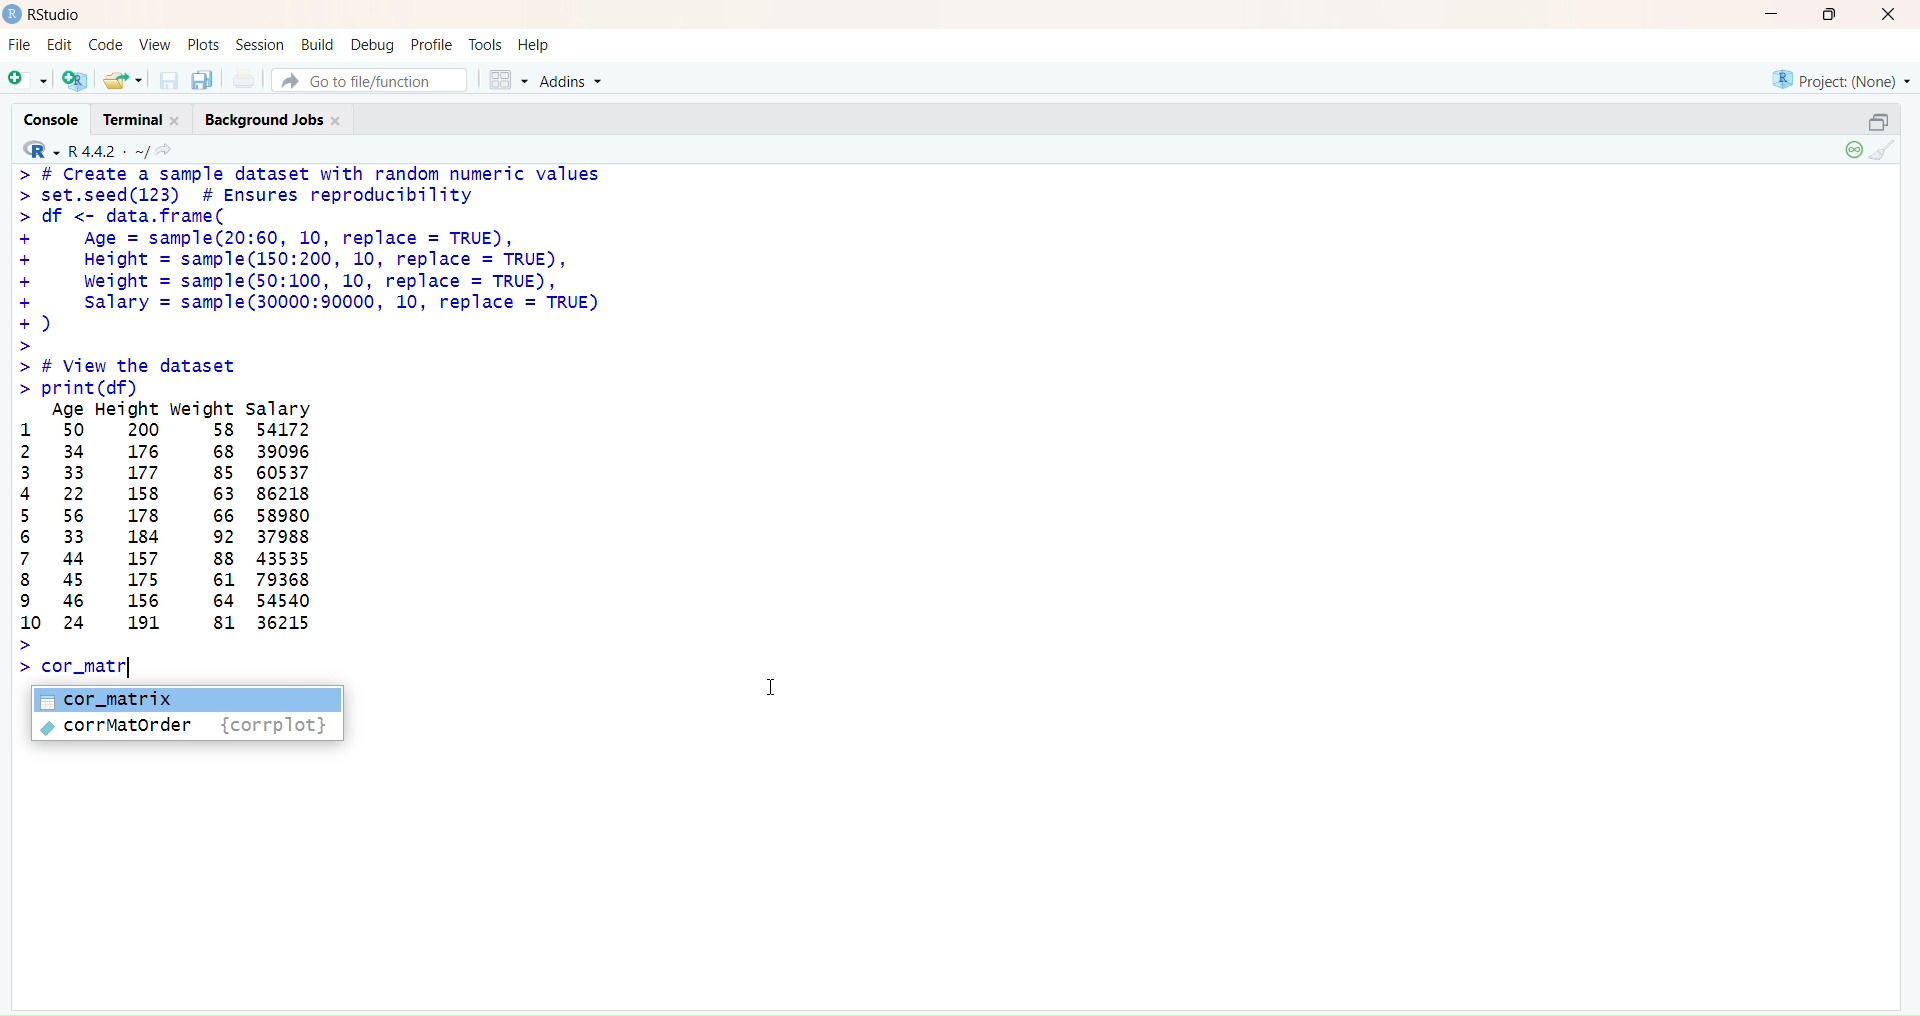 Image resolution: width=1920 pixels, height=1016 pixels. I want to click on Posts, so click(200, 44).